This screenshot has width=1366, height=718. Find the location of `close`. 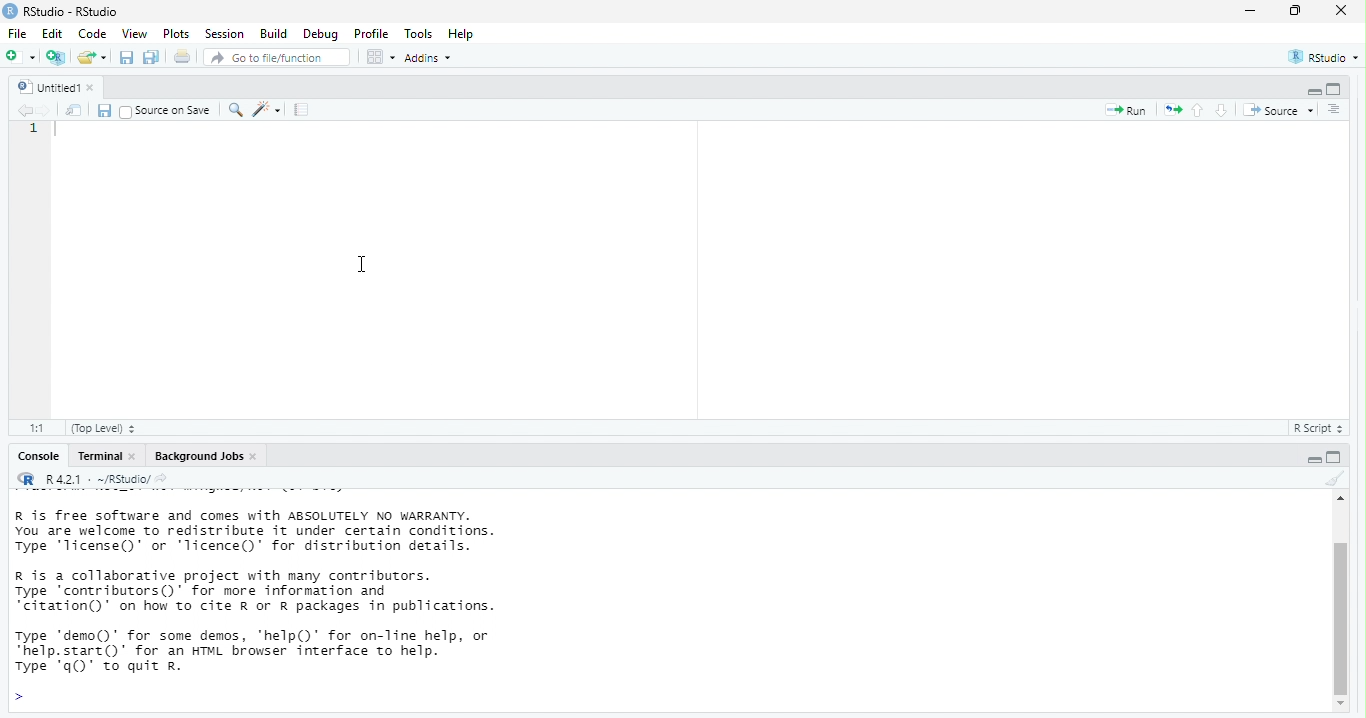

close is located at coordinates (100, 87).